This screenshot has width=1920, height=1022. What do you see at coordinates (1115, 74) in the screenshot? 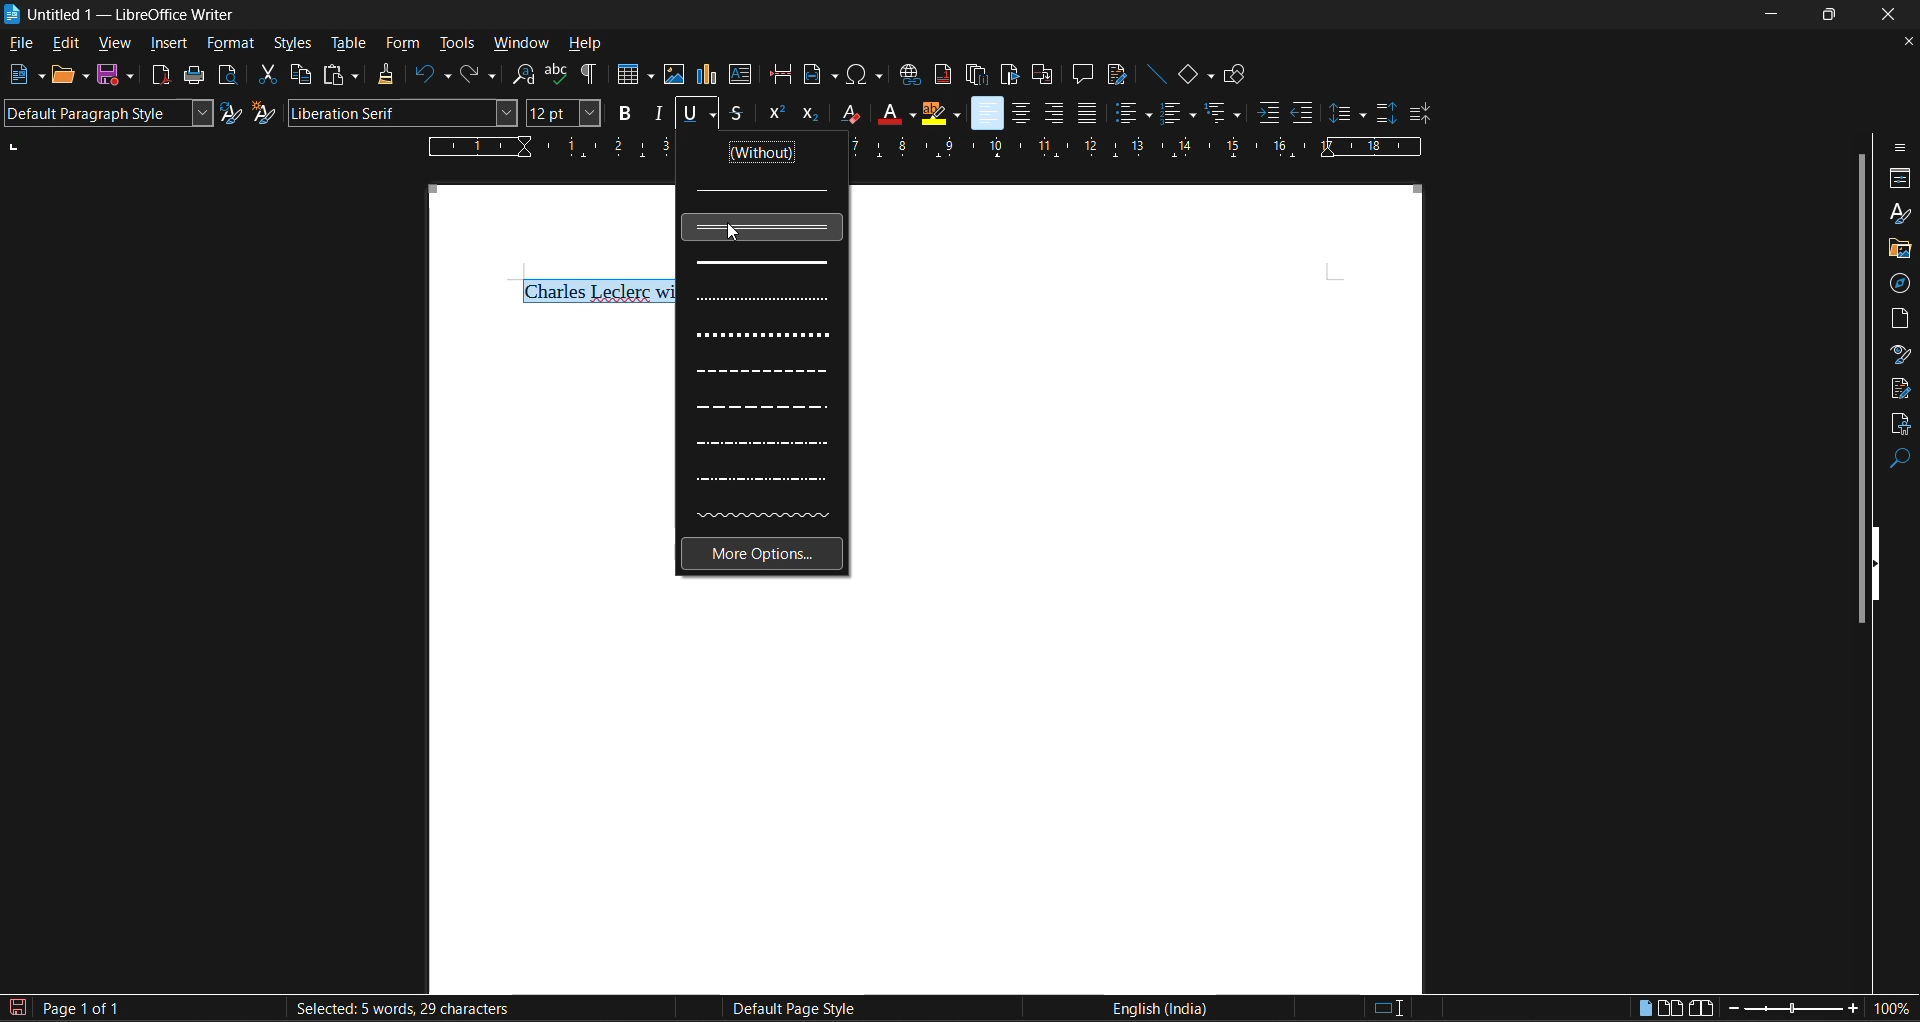
I see `show track change functions` at bounding box center [1115, 74].